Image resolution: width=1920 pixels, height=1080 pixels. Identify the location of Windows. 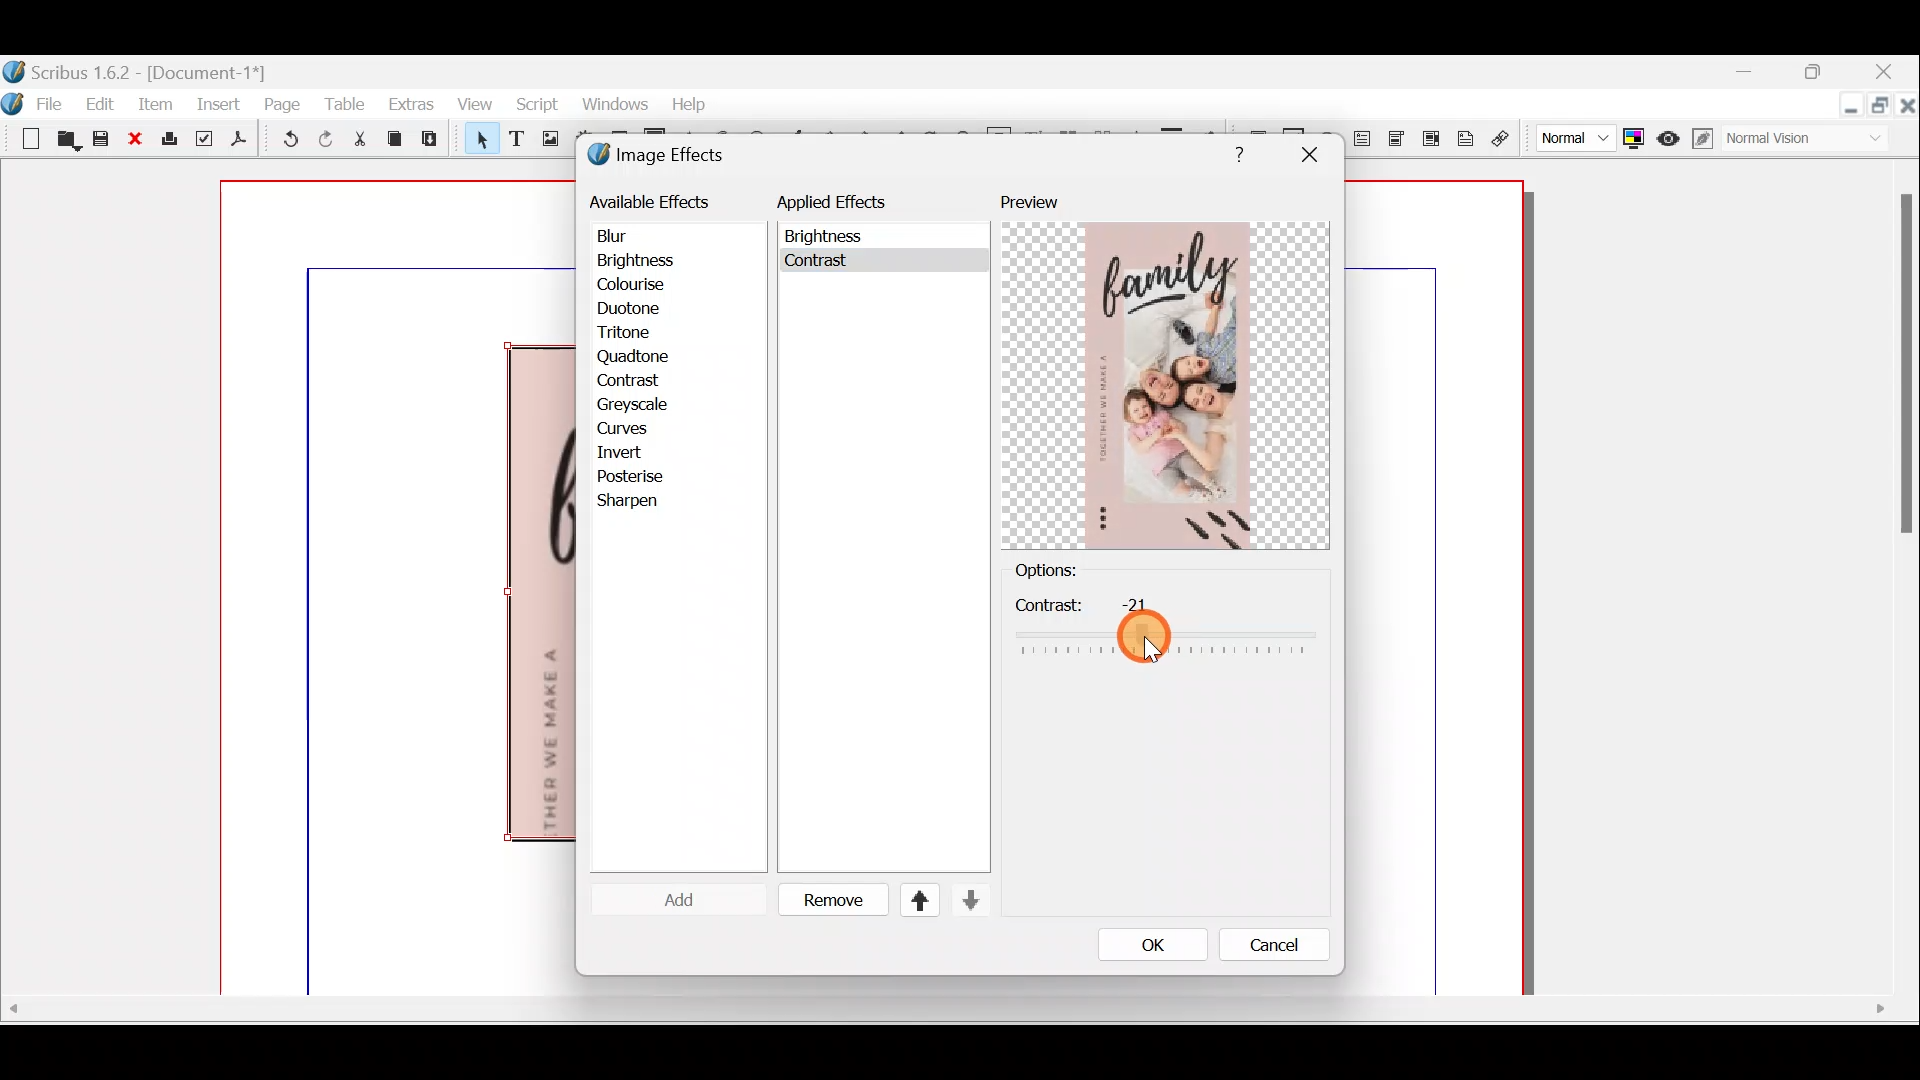
(613, 108).